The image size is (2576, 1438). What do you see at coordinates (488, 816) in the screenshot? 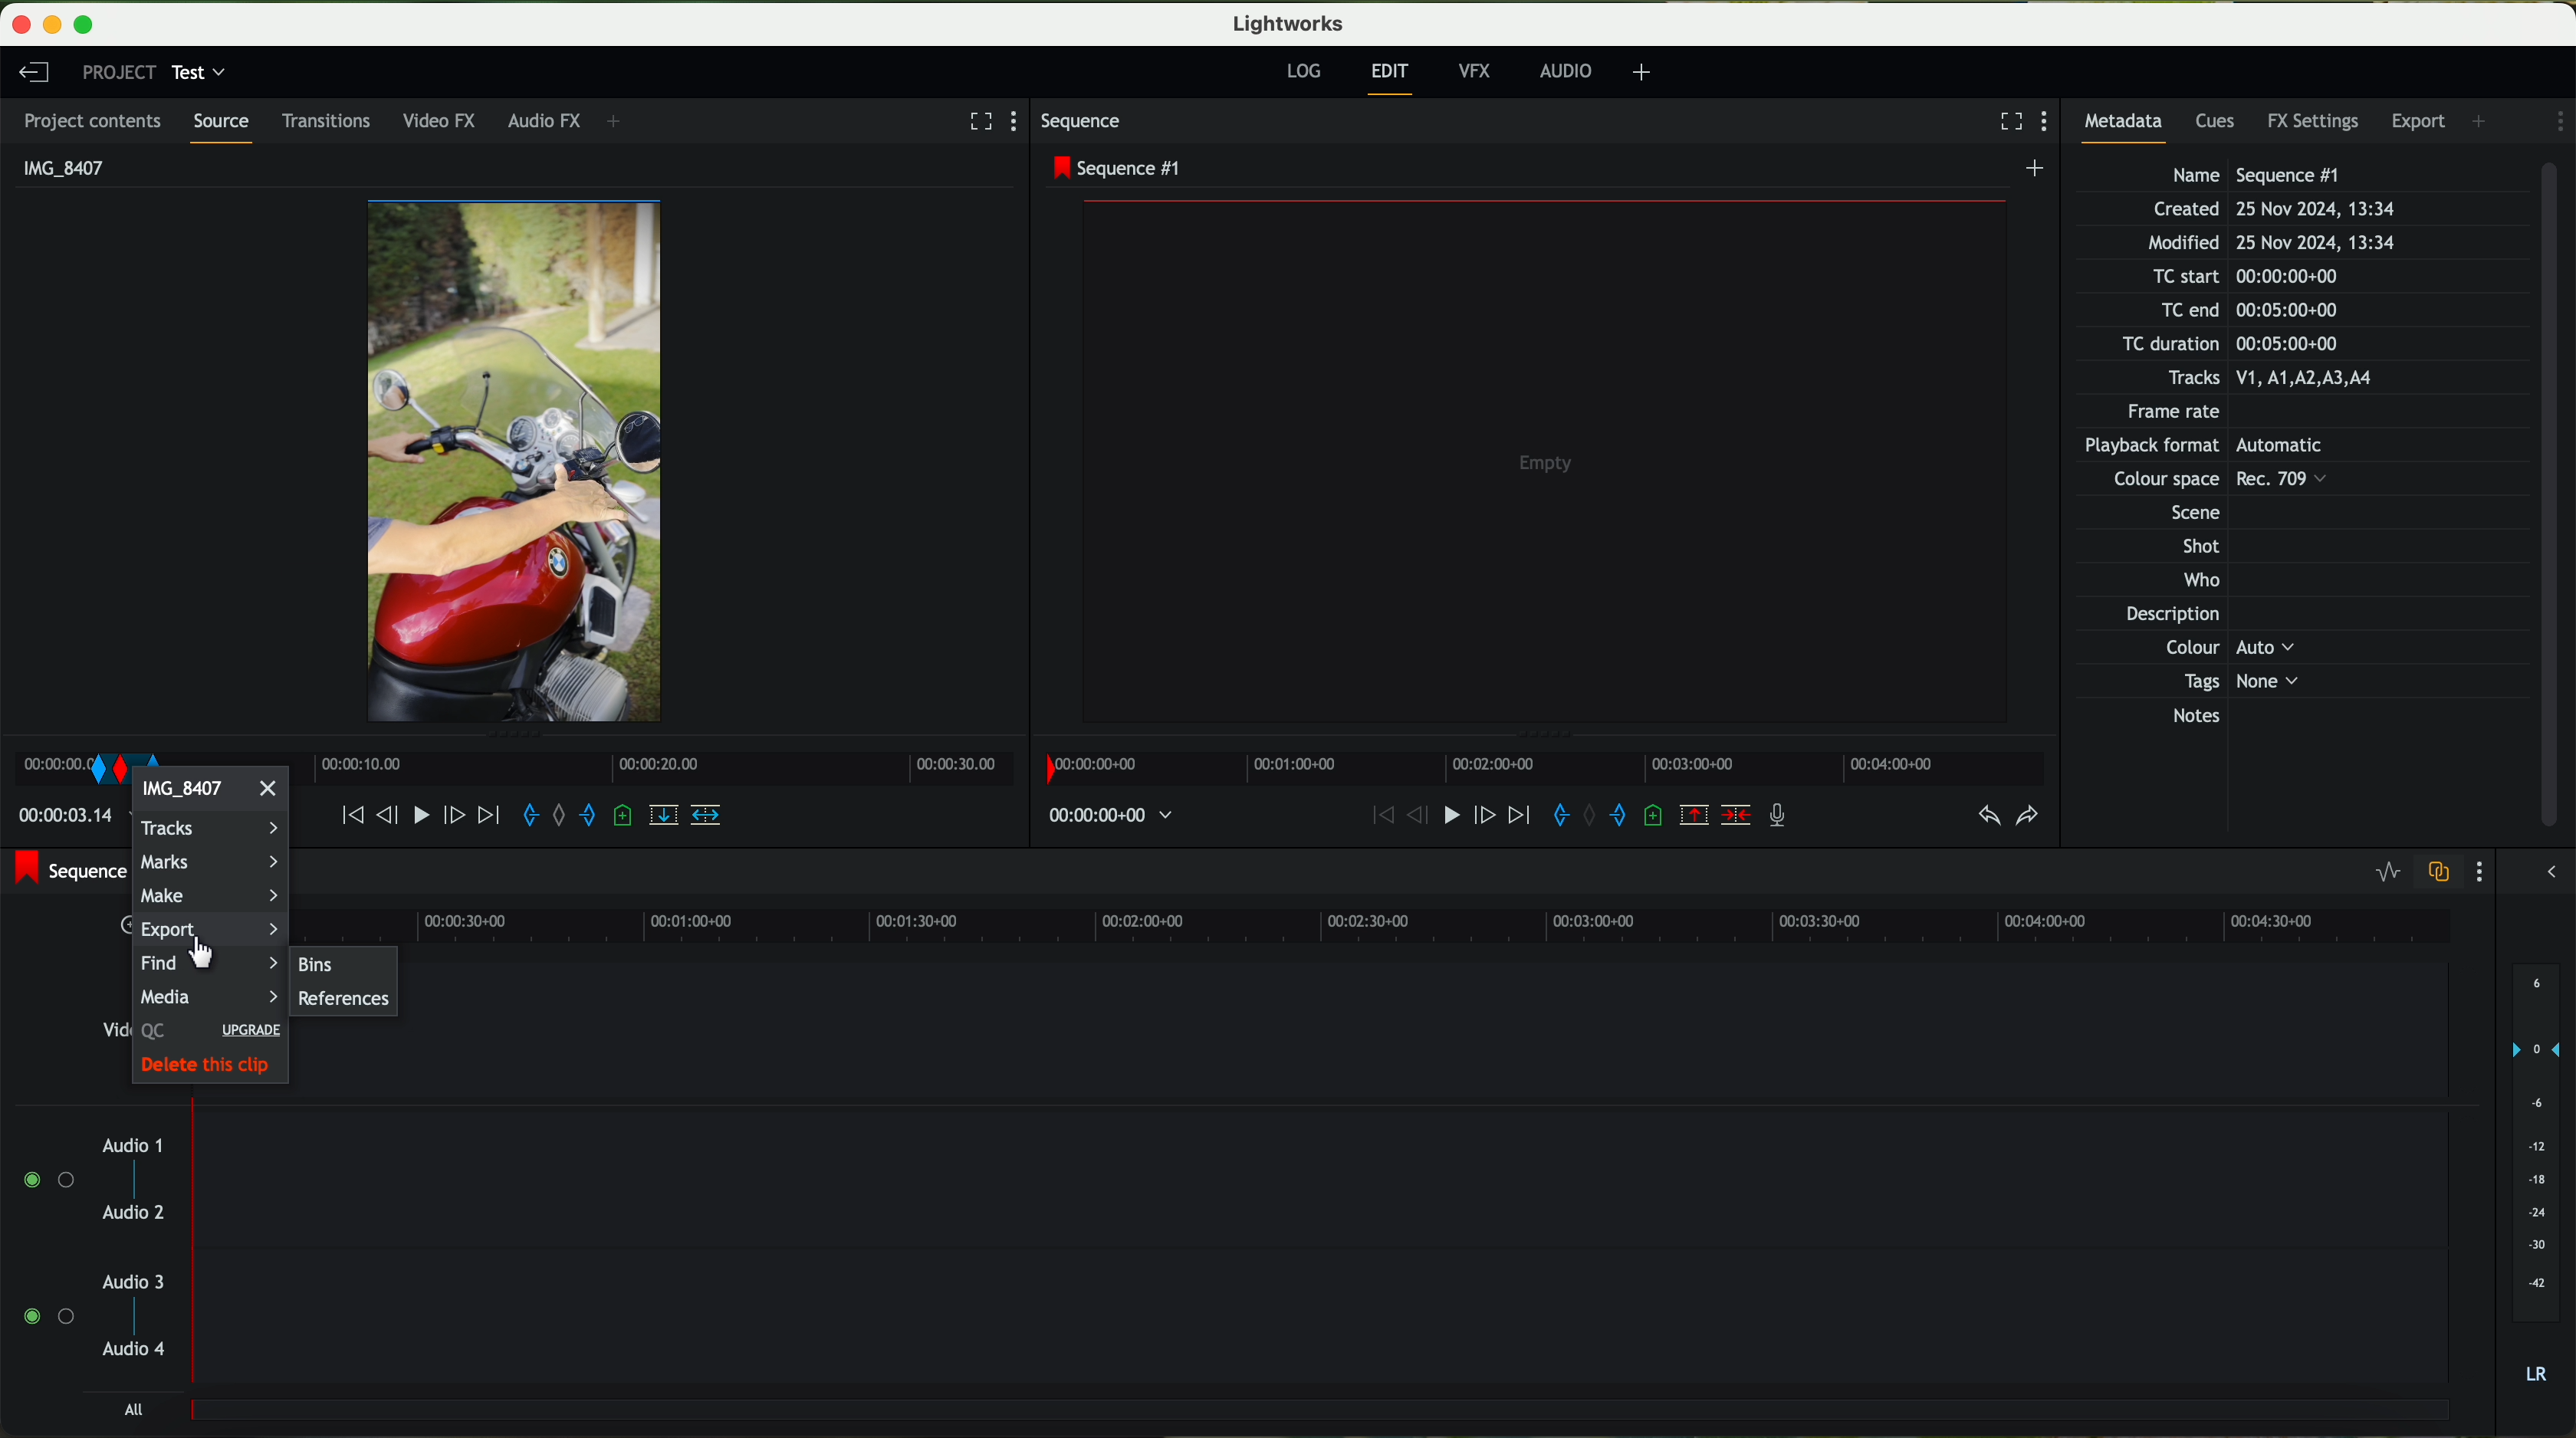
I see `move foward` at bounding box center [488, 816].